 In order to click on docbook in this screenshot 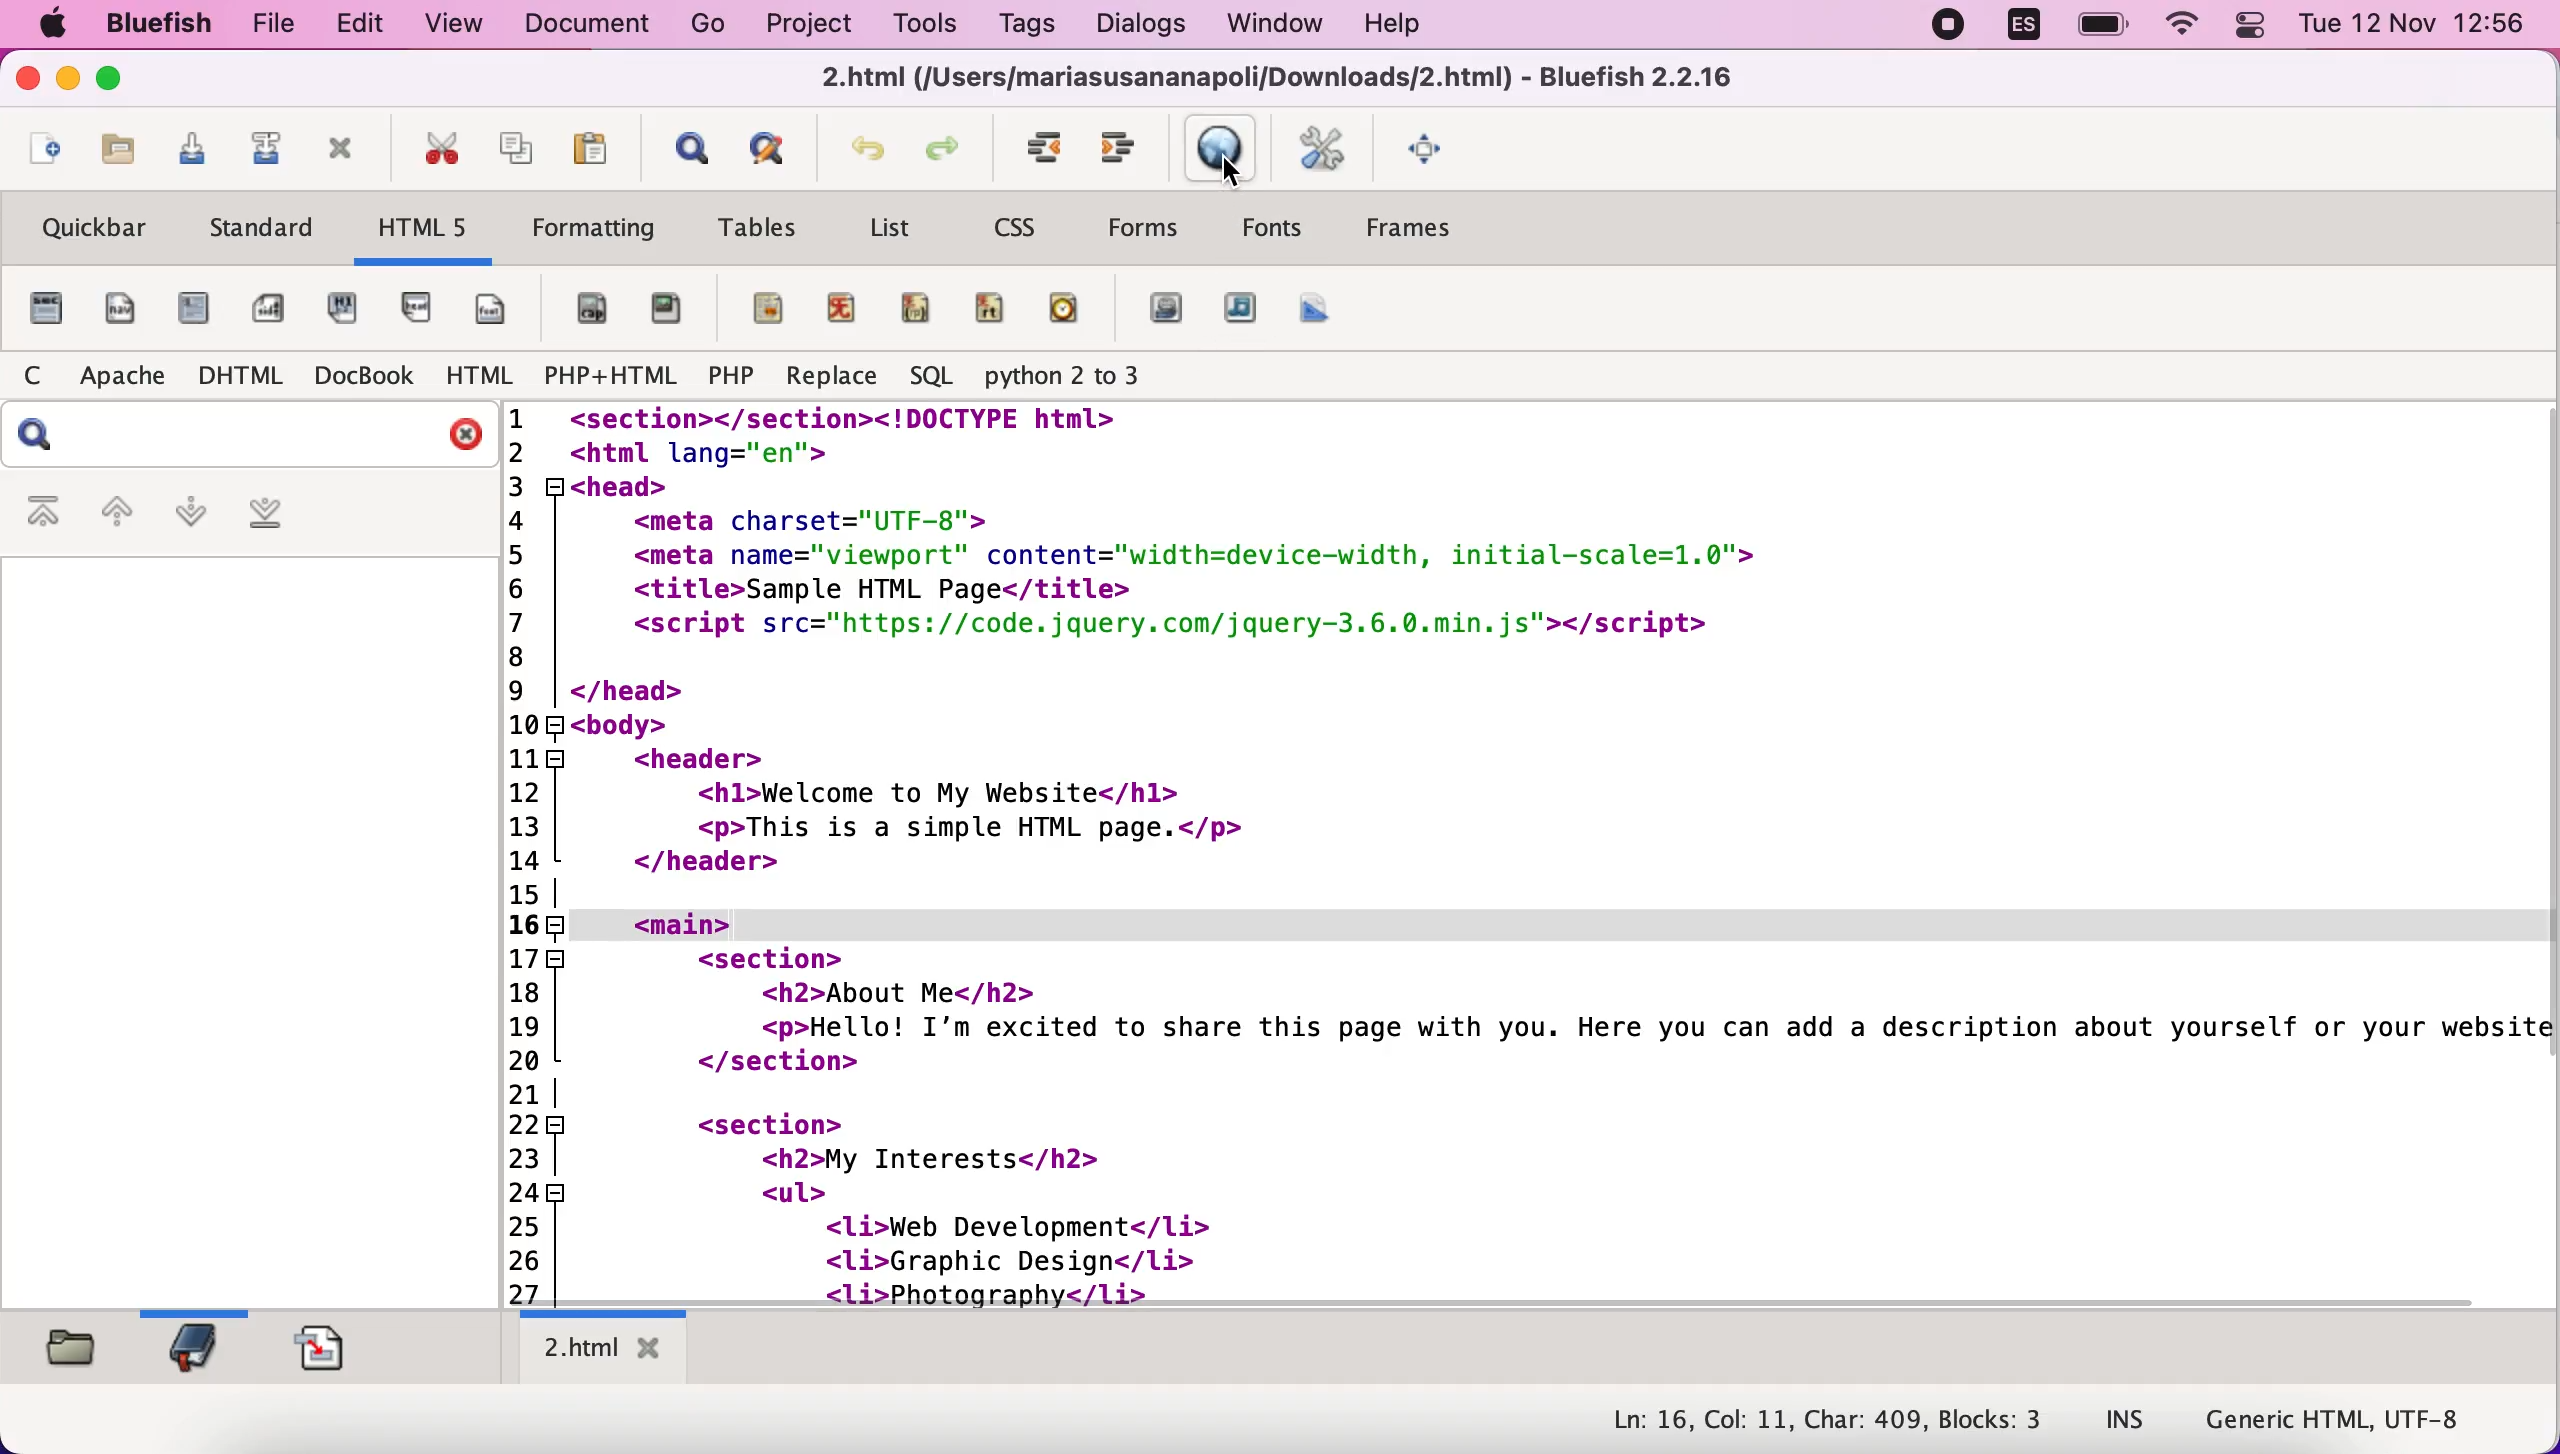, I will do `click(367, 375)`.